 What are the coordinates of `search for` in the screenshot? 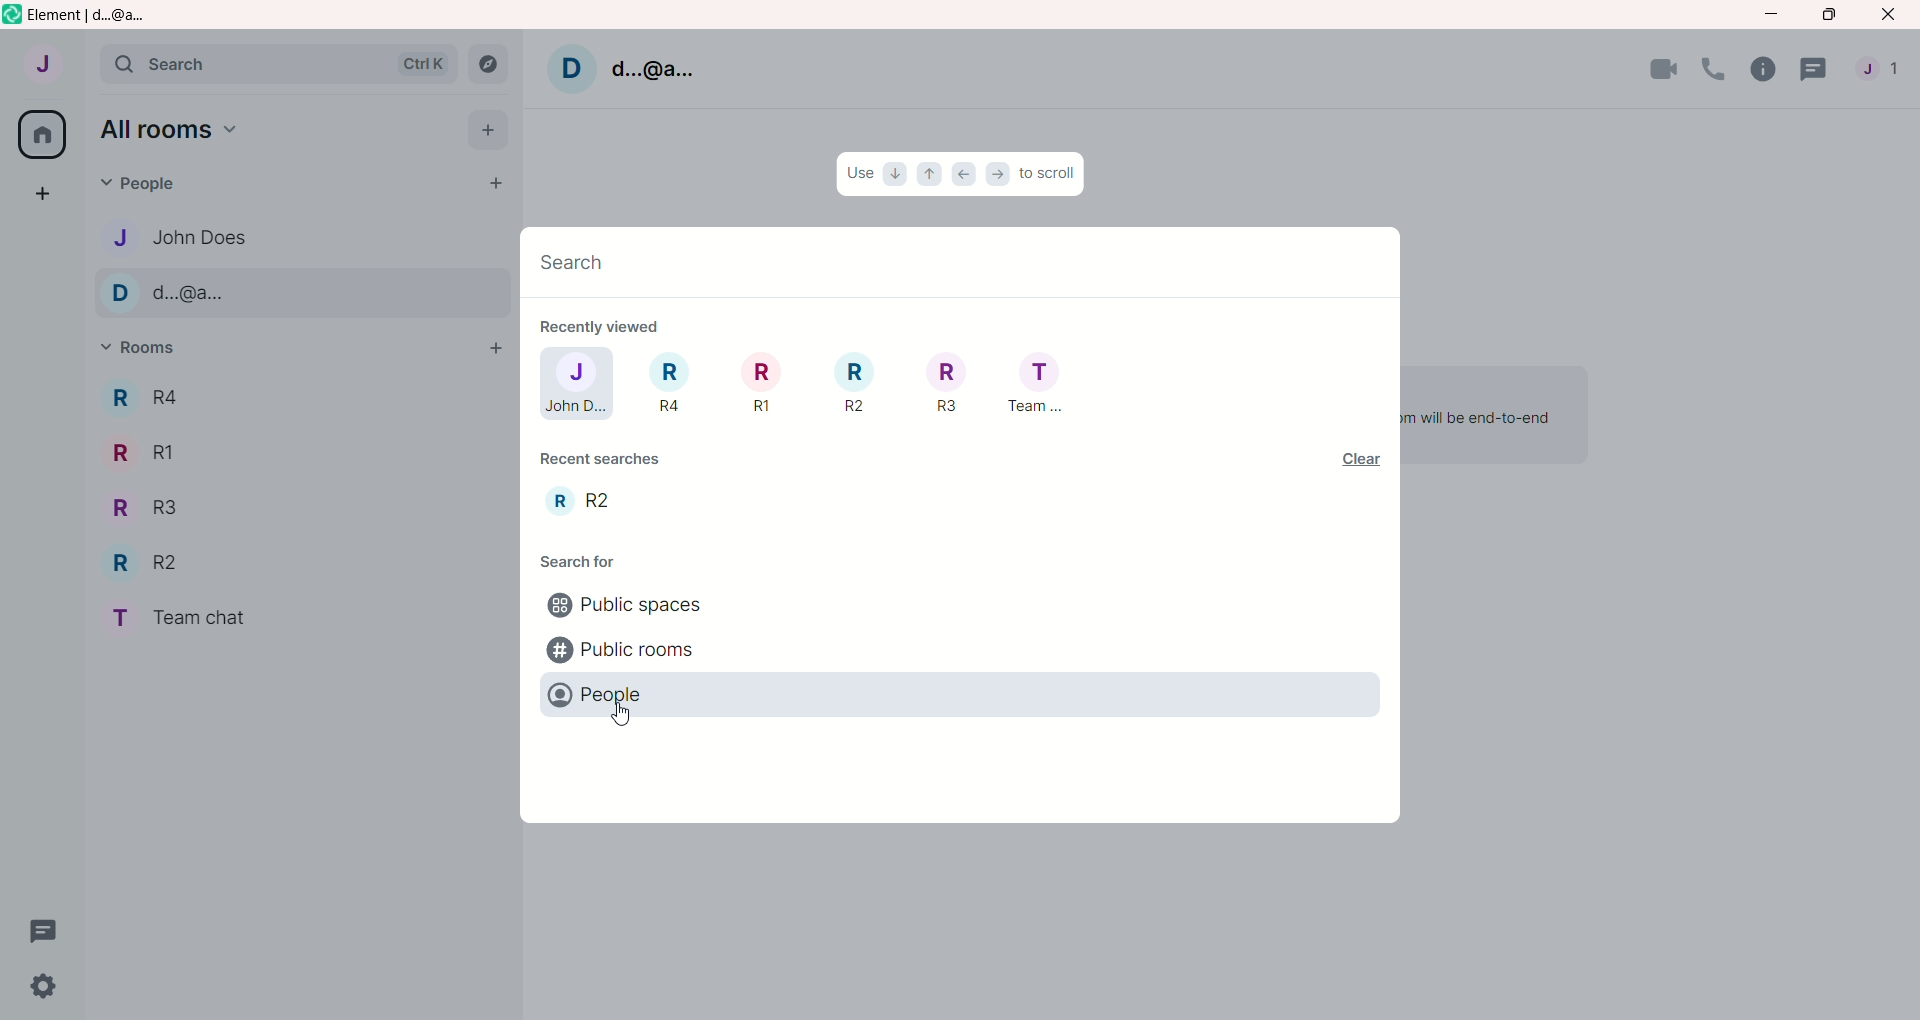 It's located at (603, 561).